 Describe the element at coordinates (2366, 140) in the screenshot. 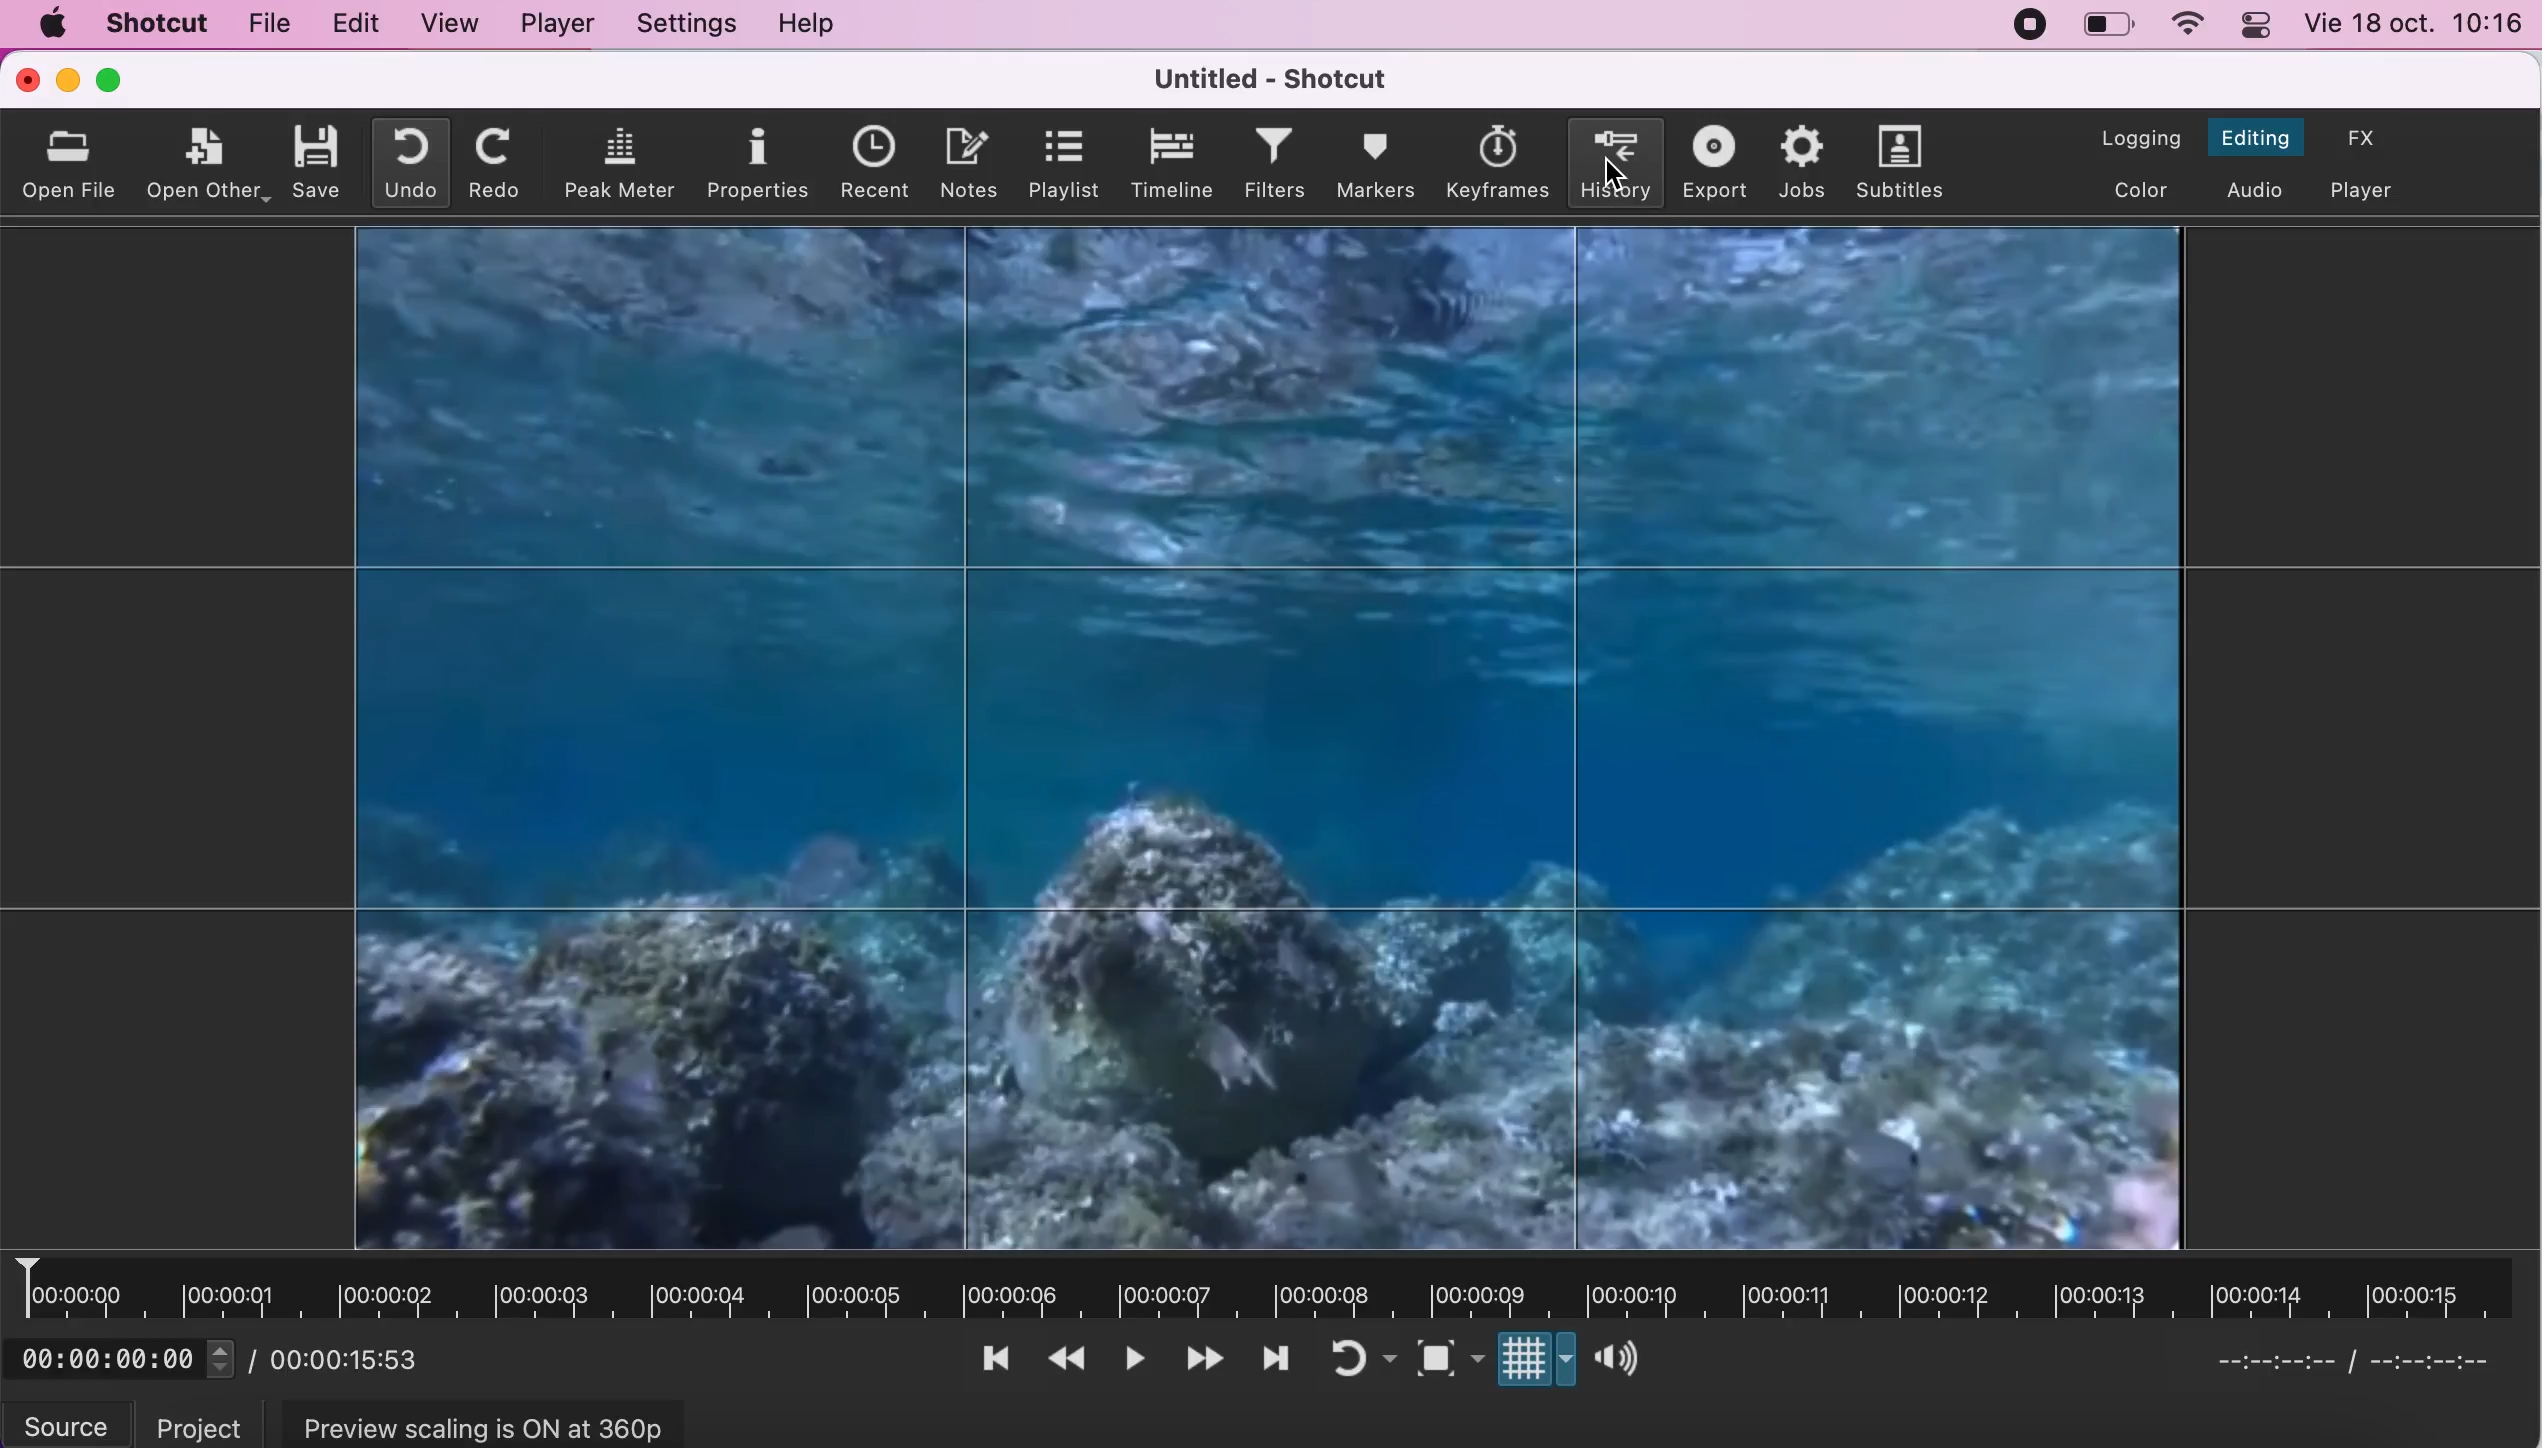

I see `switch to the effects layout` at that location.